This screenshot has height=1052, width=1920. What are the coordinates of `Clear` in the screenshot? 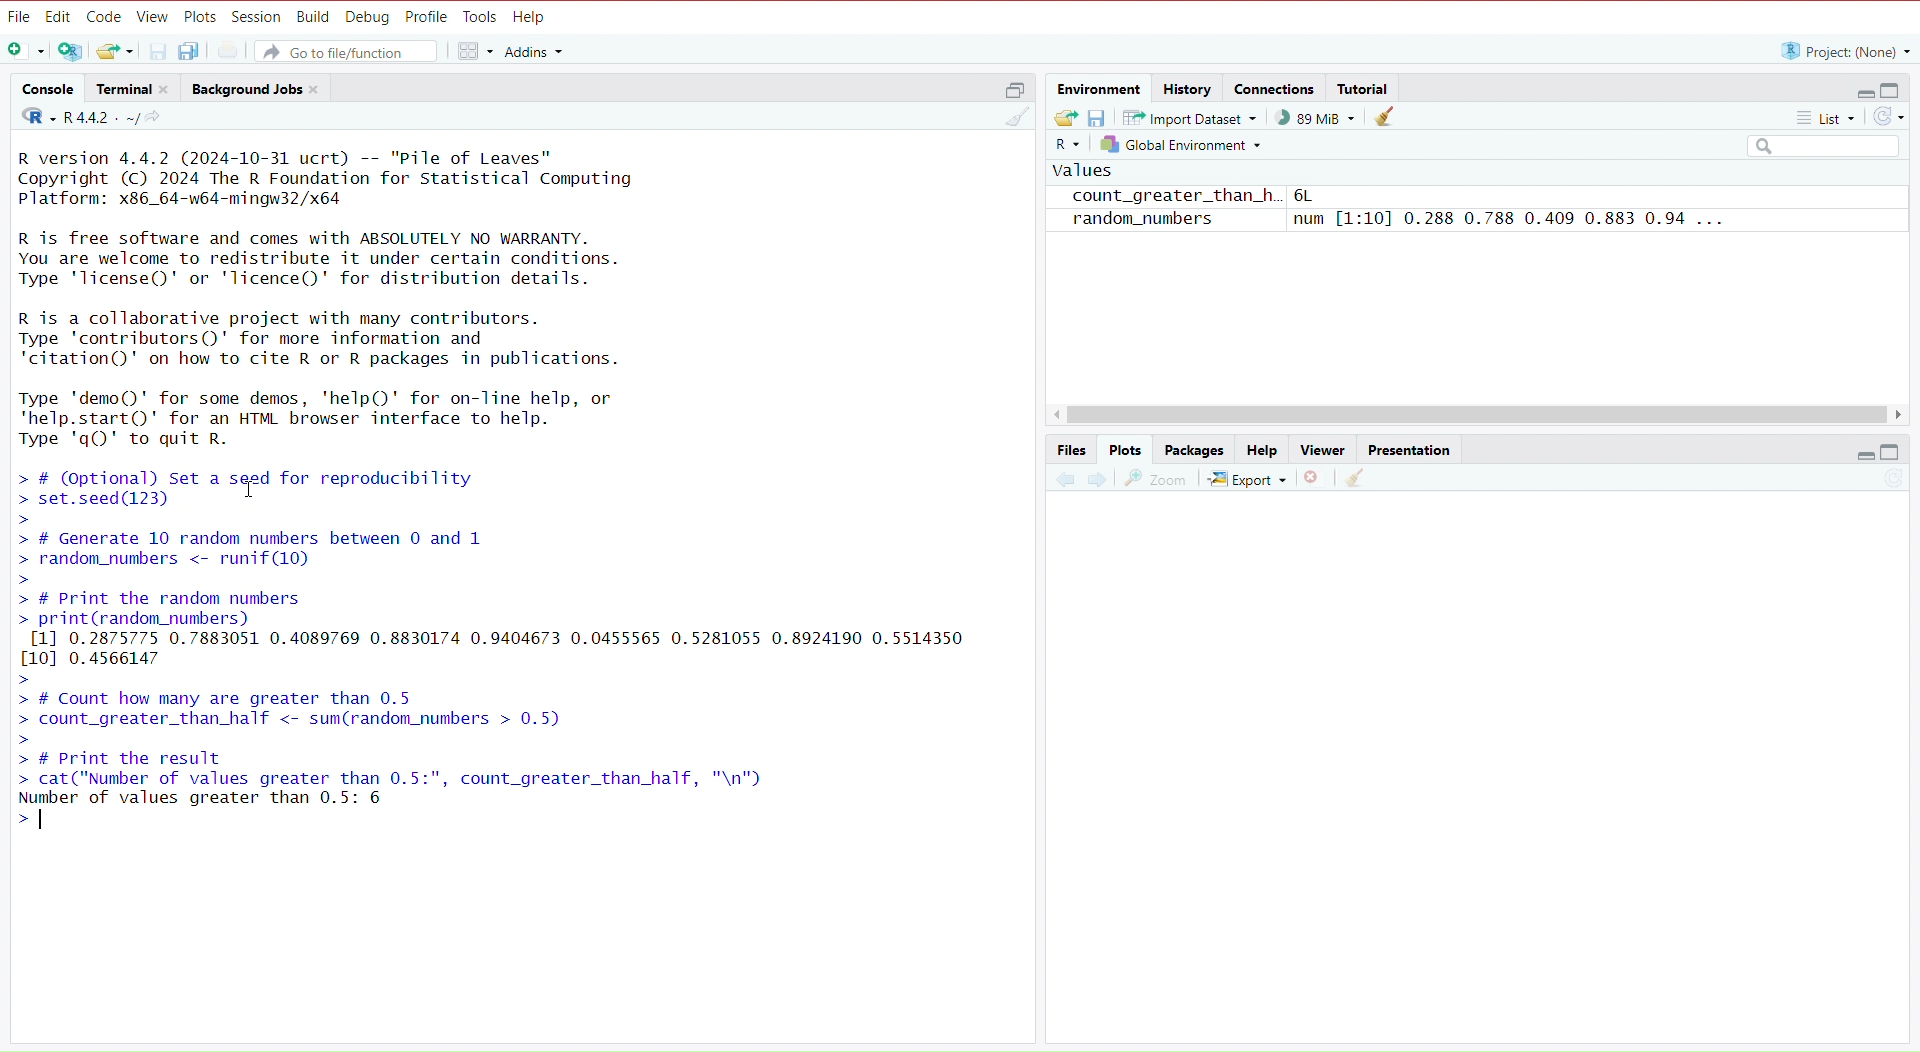 It's located at (1385, 116).